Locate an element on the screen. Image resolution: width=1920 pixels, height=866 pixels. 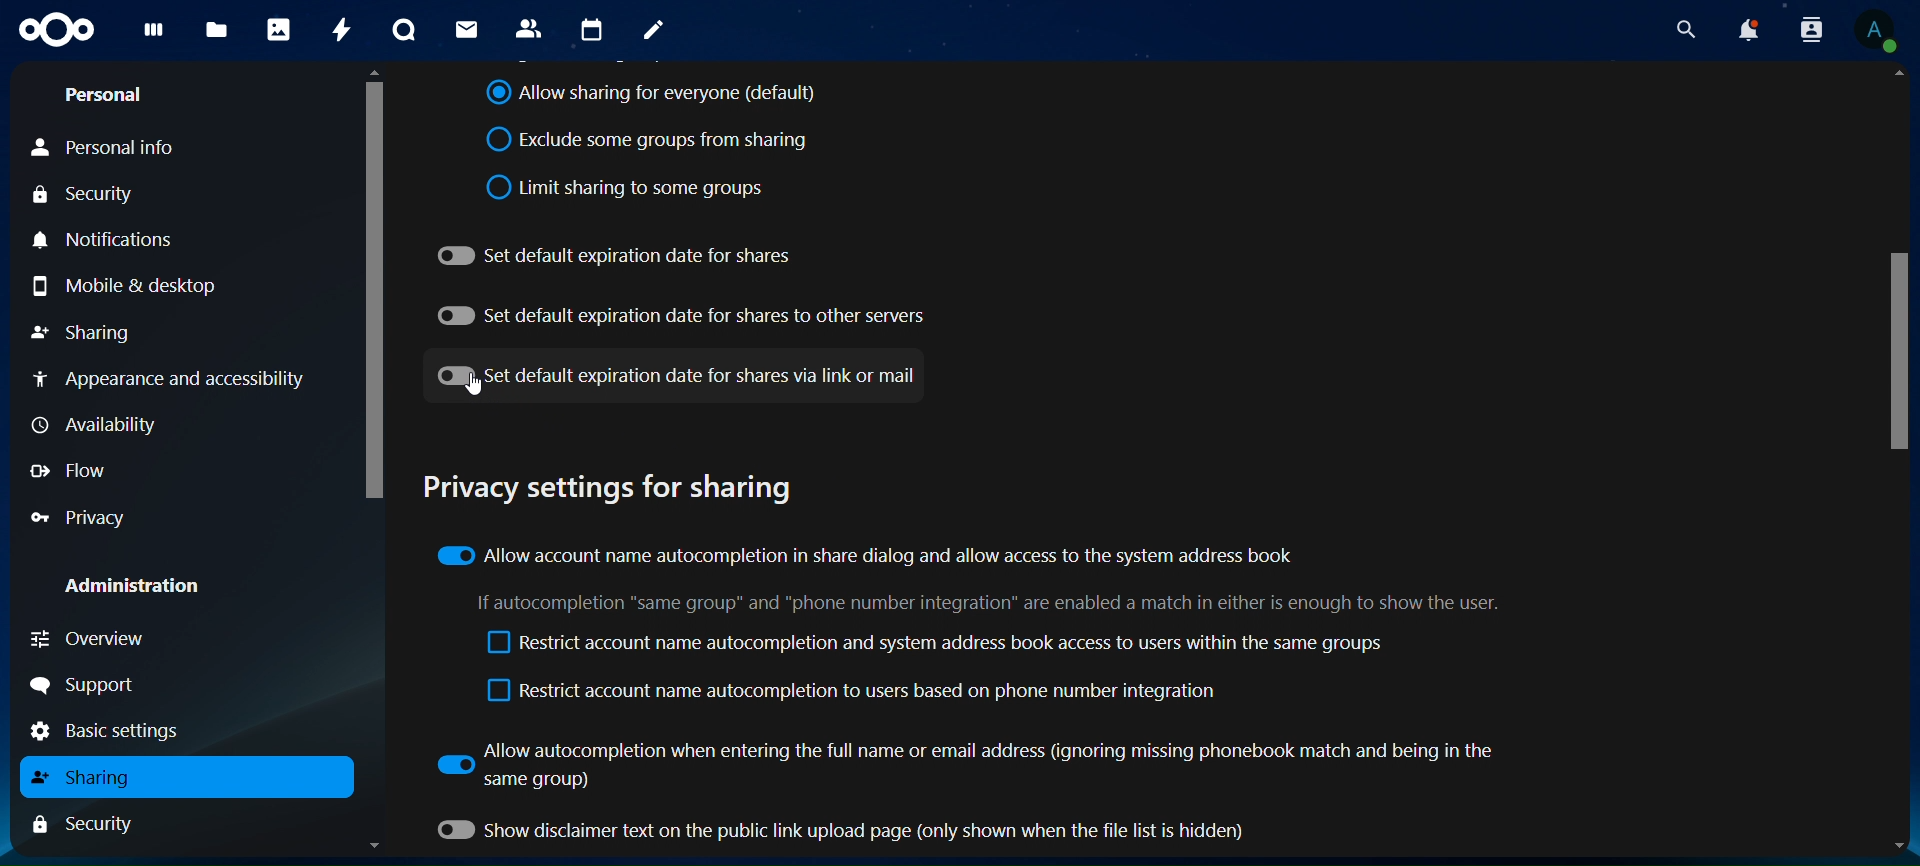
files is located at coordinates (216, 31).